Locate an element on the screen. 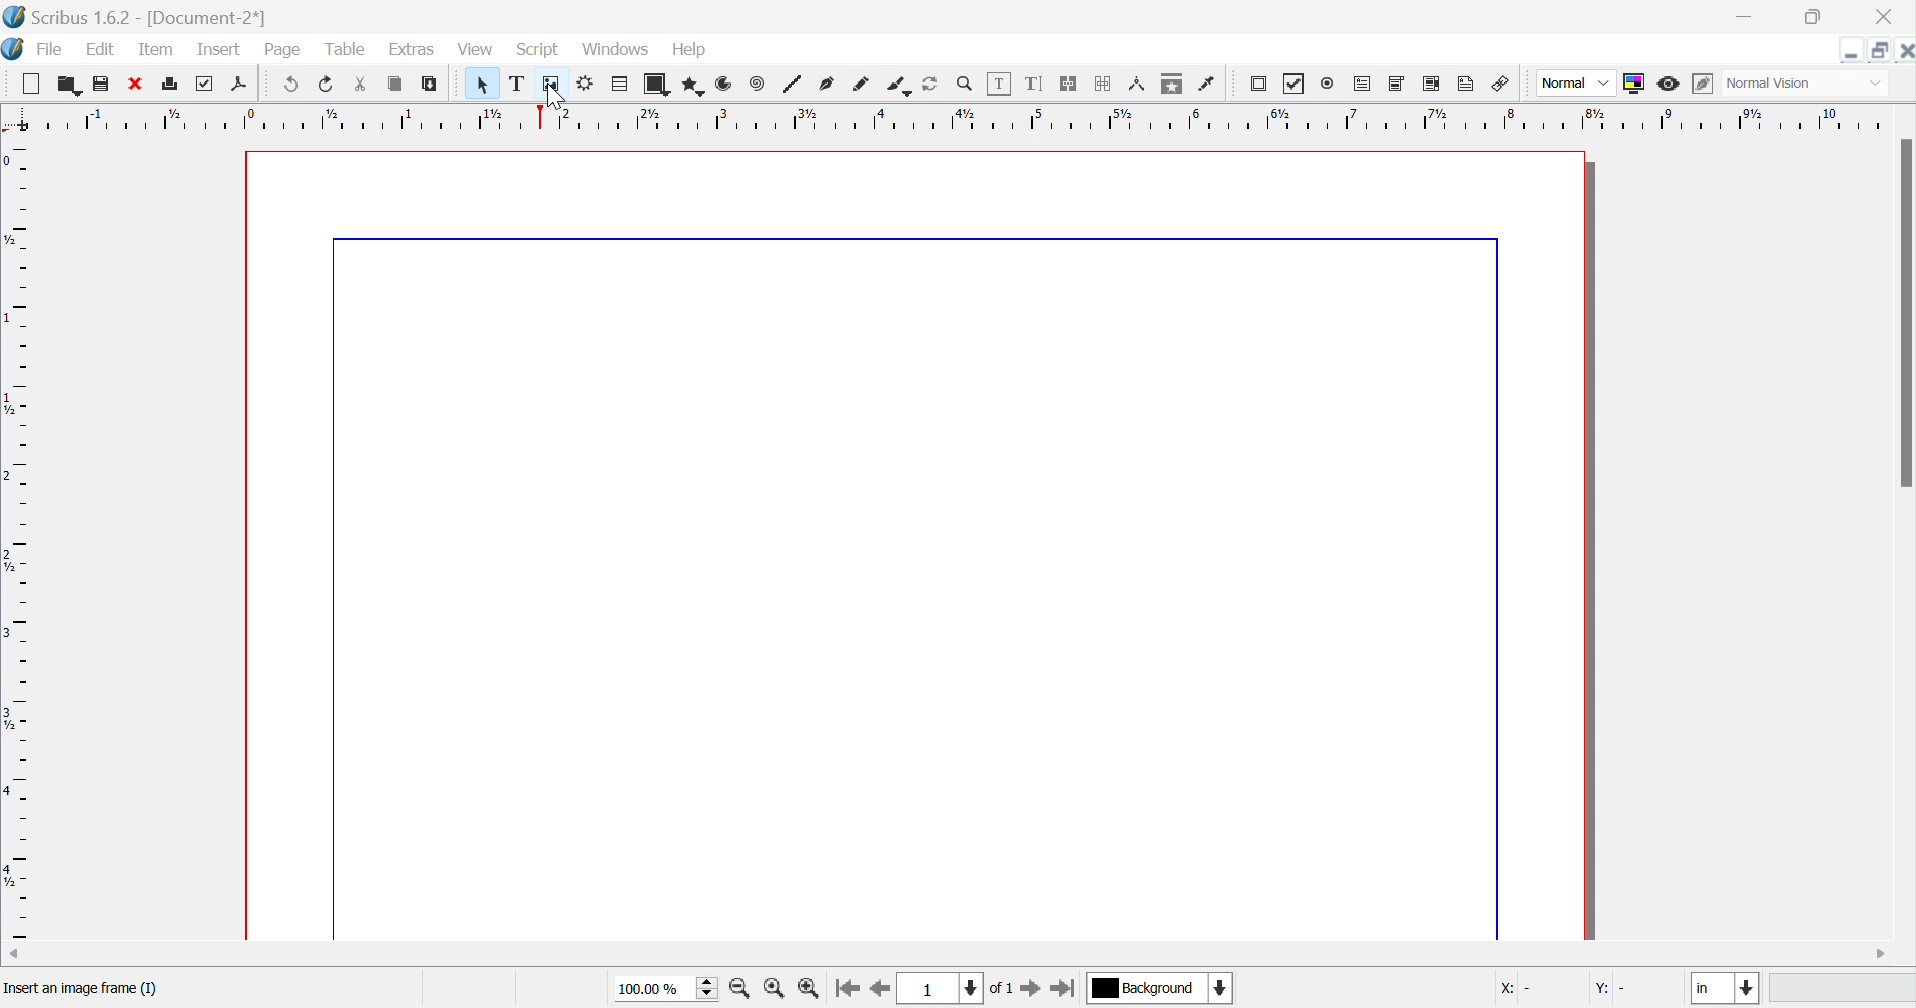 The height and width of the screenshot is (1008, 1916). redo is located at coordinates (327, 84).